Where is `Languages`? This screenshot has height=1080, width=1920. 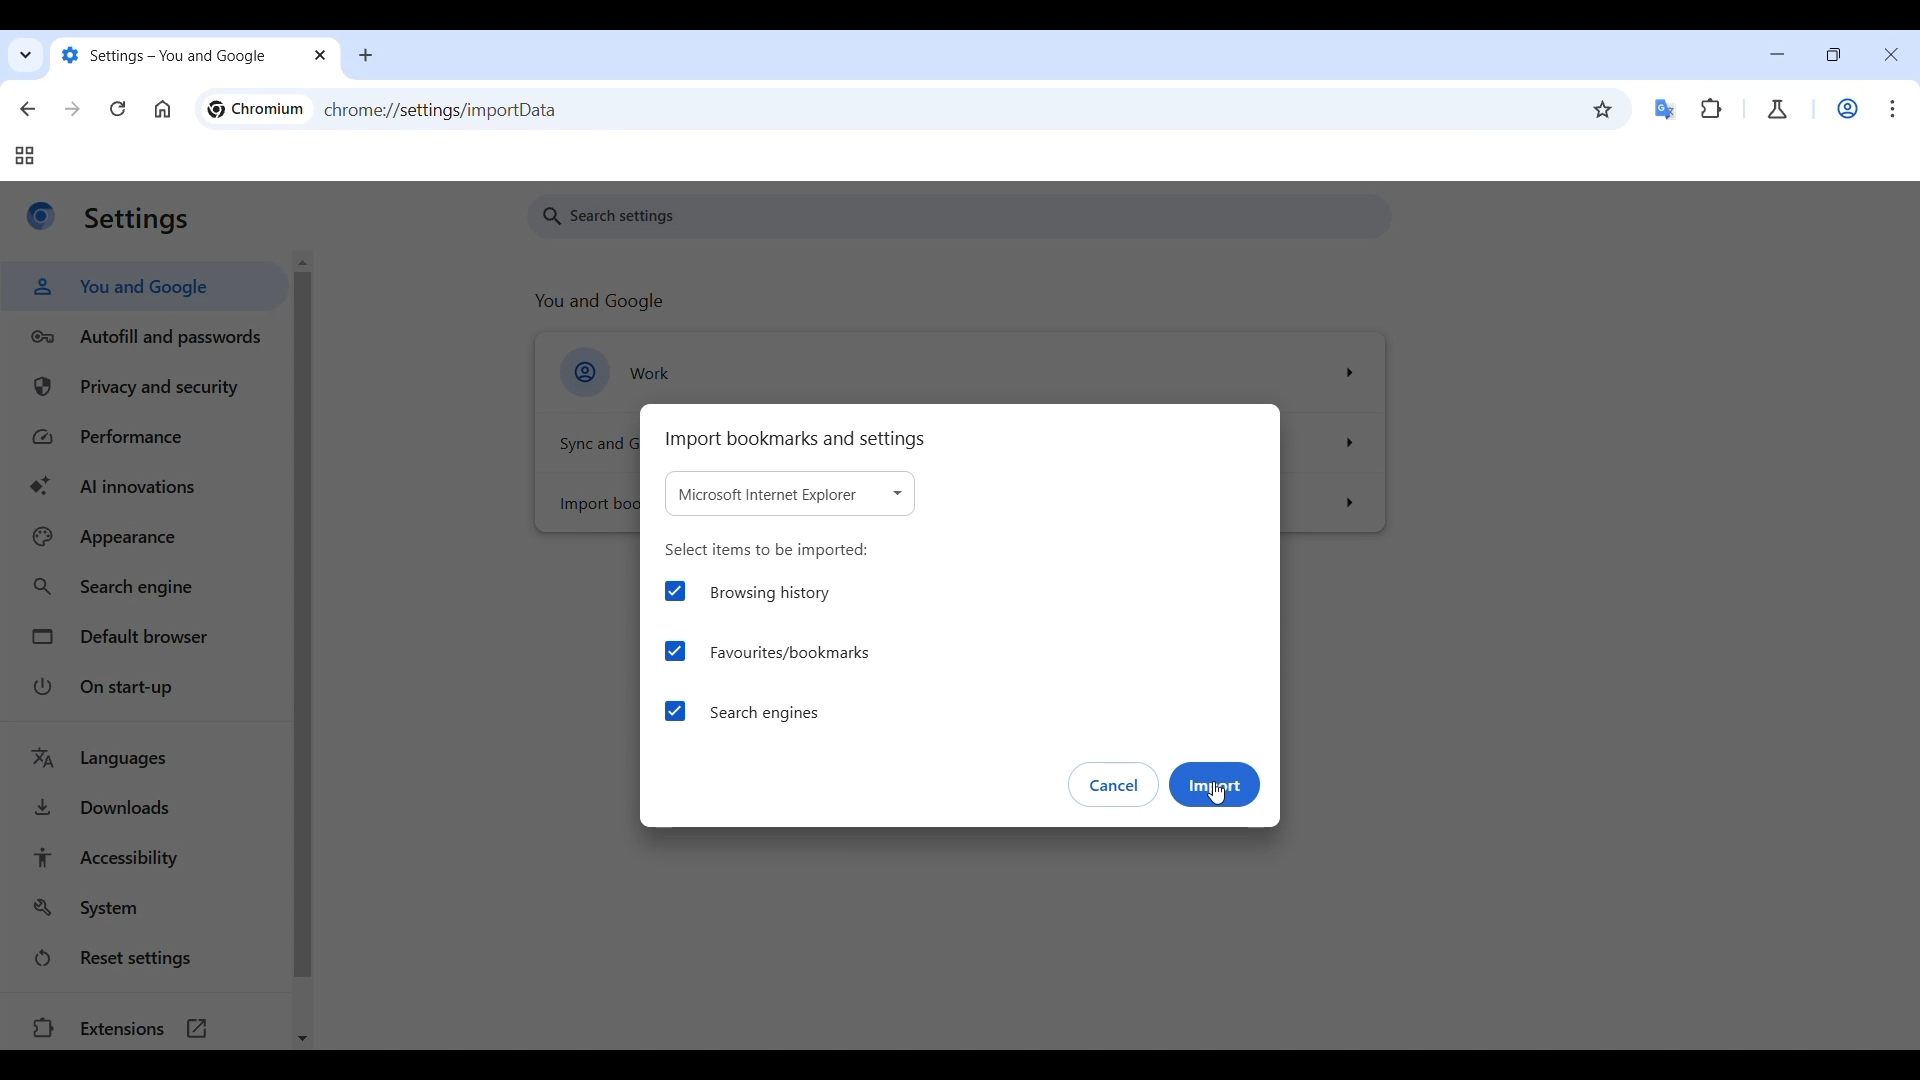
Languages is located at coordinates (145, 759).